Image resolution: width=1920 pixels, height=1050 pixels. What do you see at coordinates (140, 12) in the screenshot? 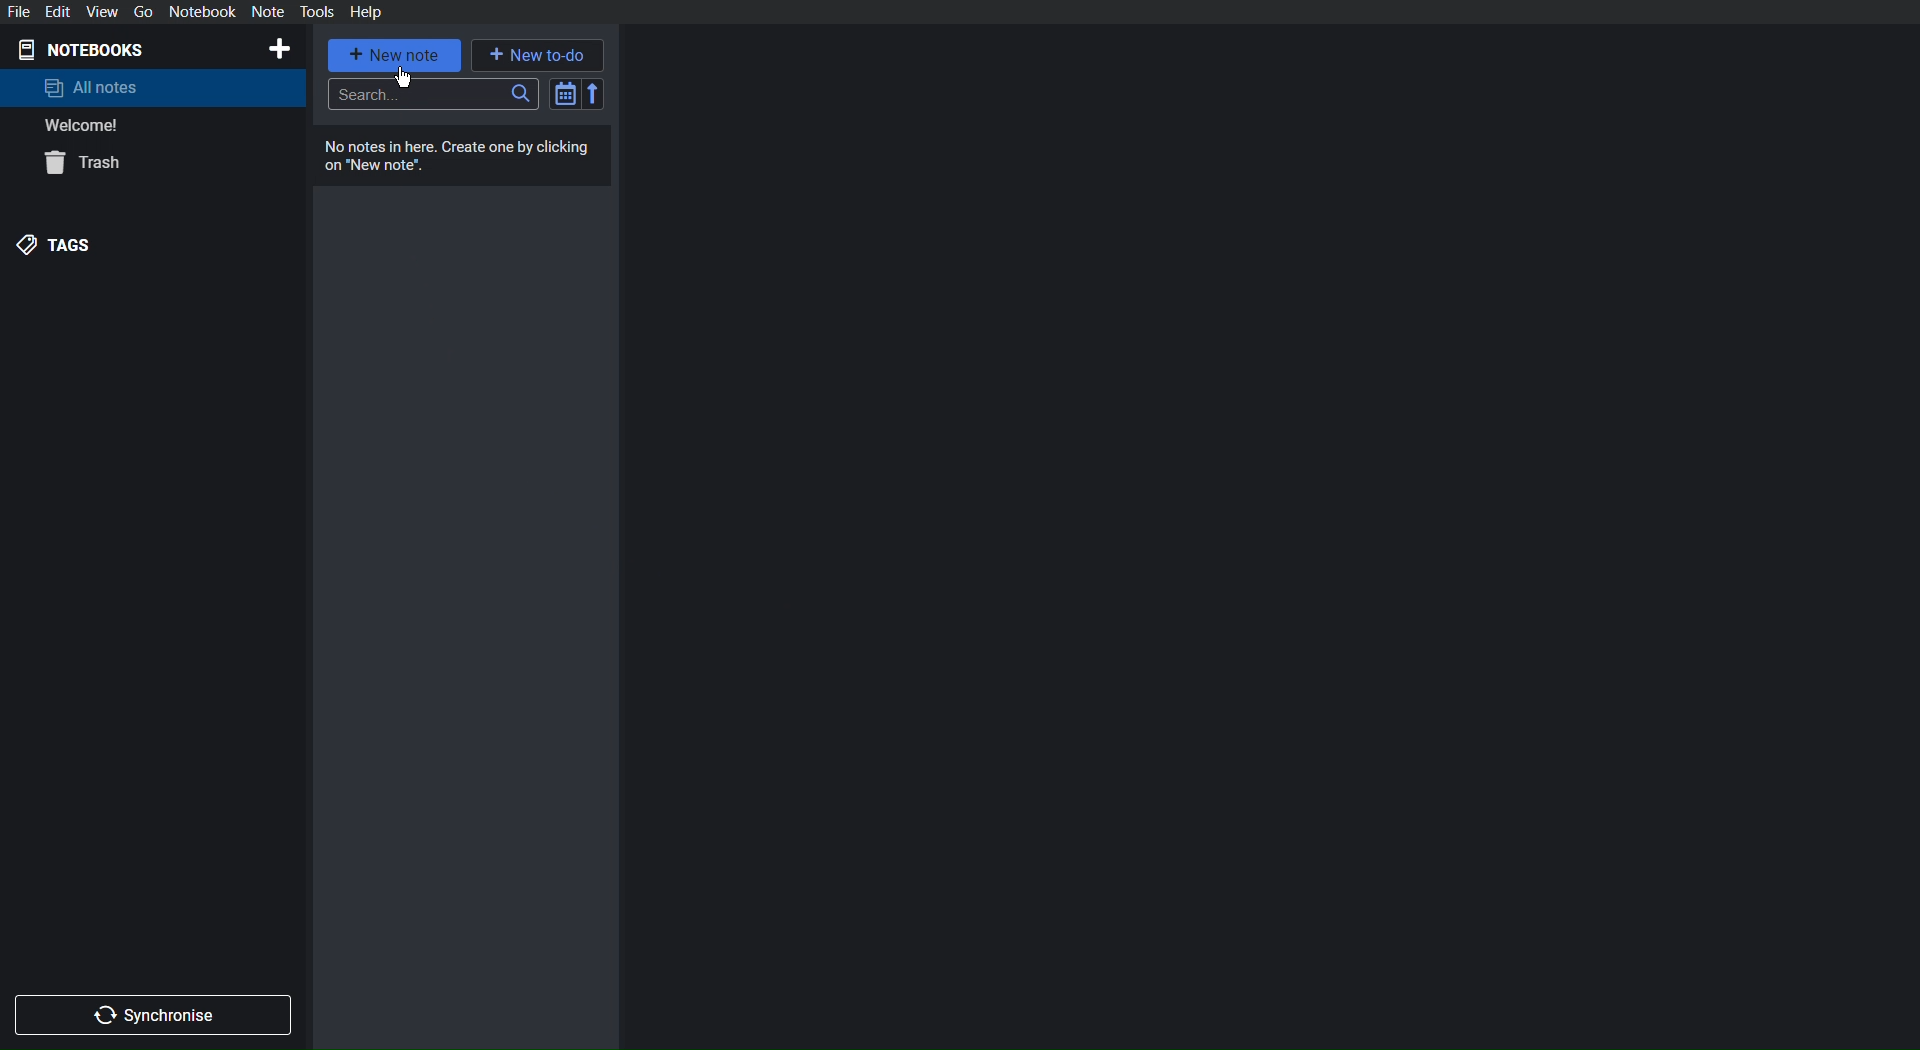
I see `Go` at bounding box center [140, 12].